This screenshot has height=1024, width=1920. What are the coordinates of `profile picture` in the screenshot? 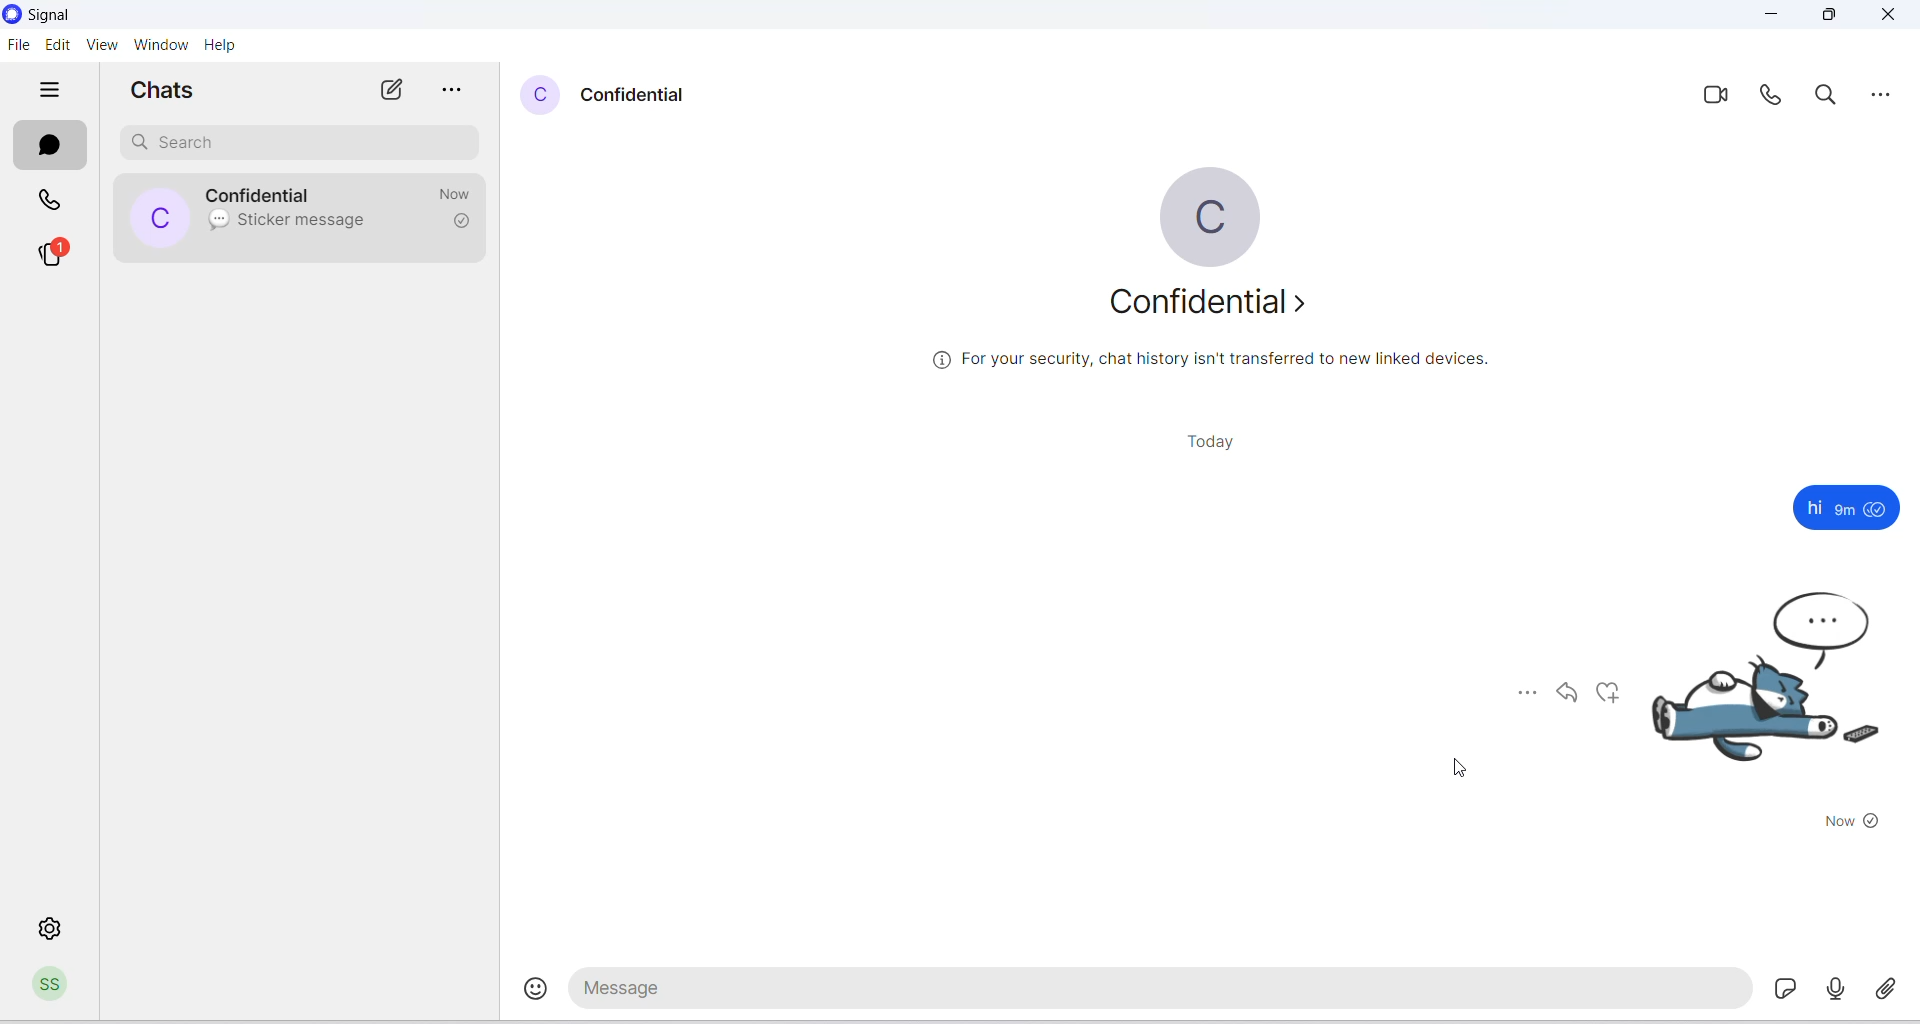 It's located at (1207, 217).